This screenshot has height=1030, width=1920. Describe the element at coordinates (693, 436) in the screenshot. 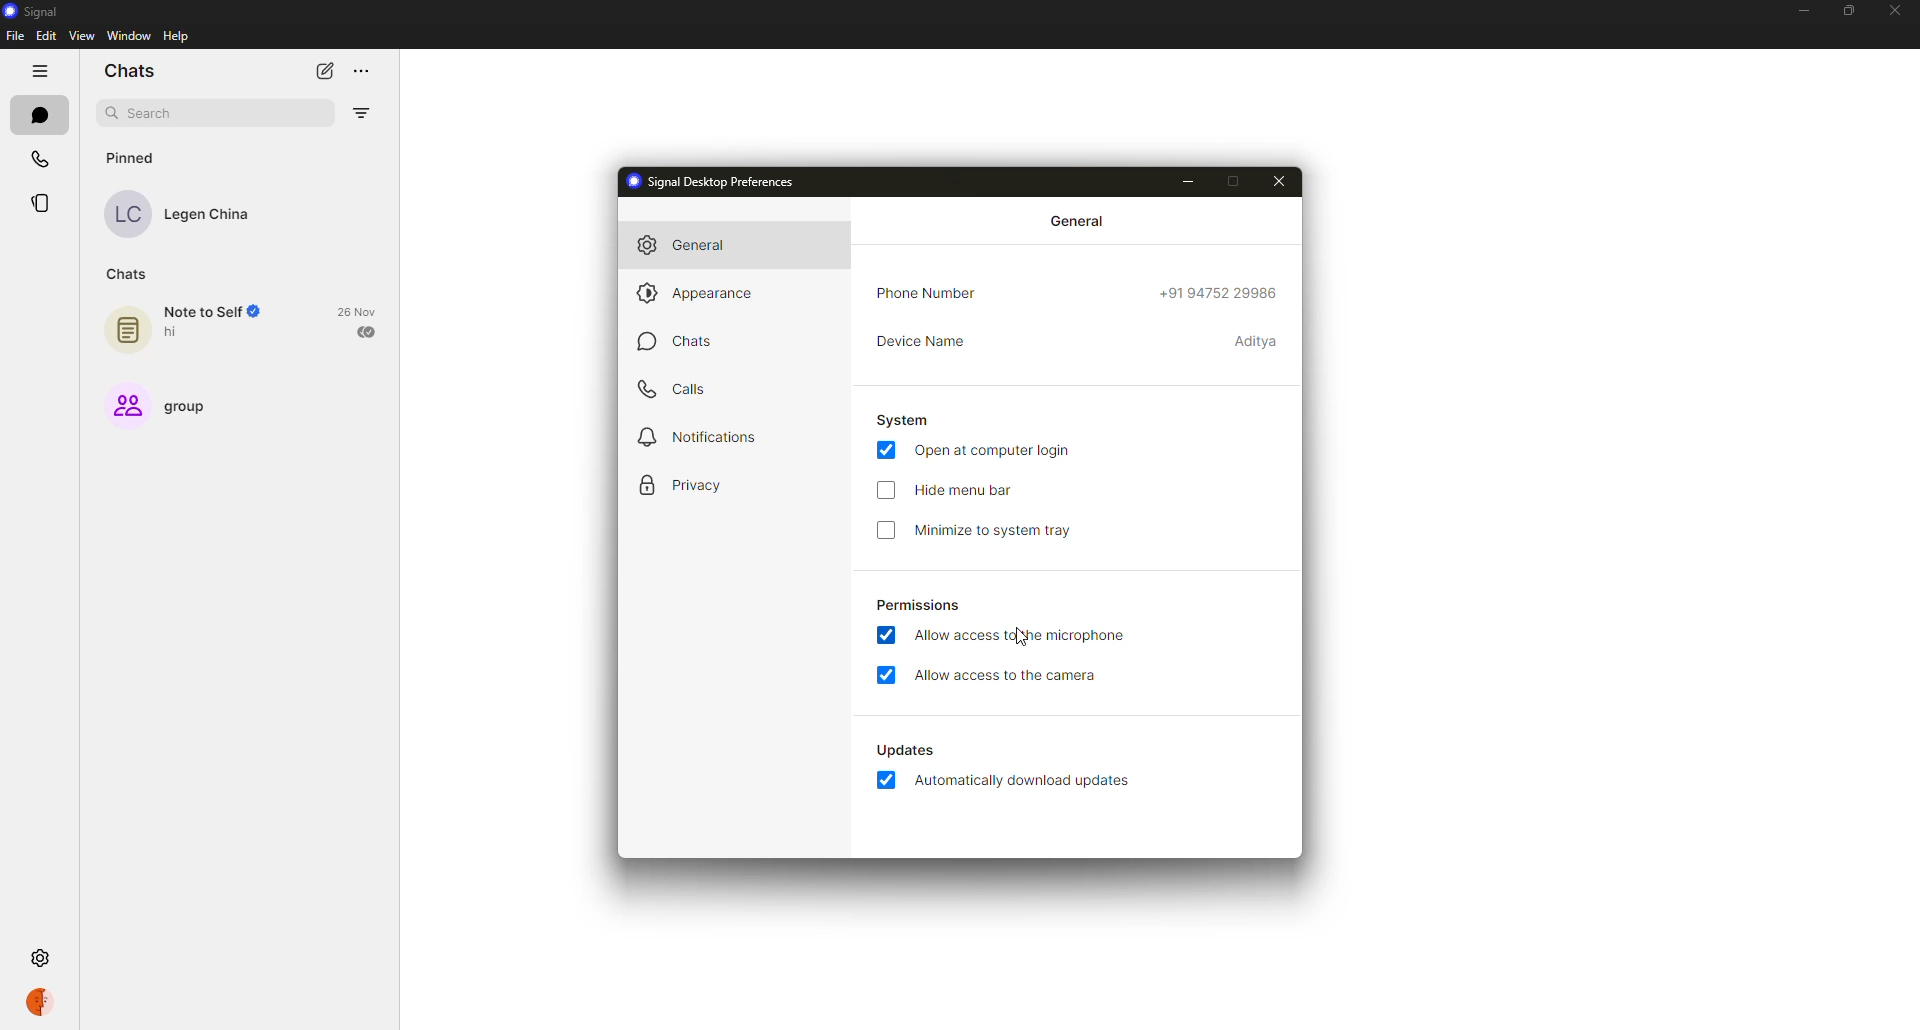

I see `notifications` at that location.